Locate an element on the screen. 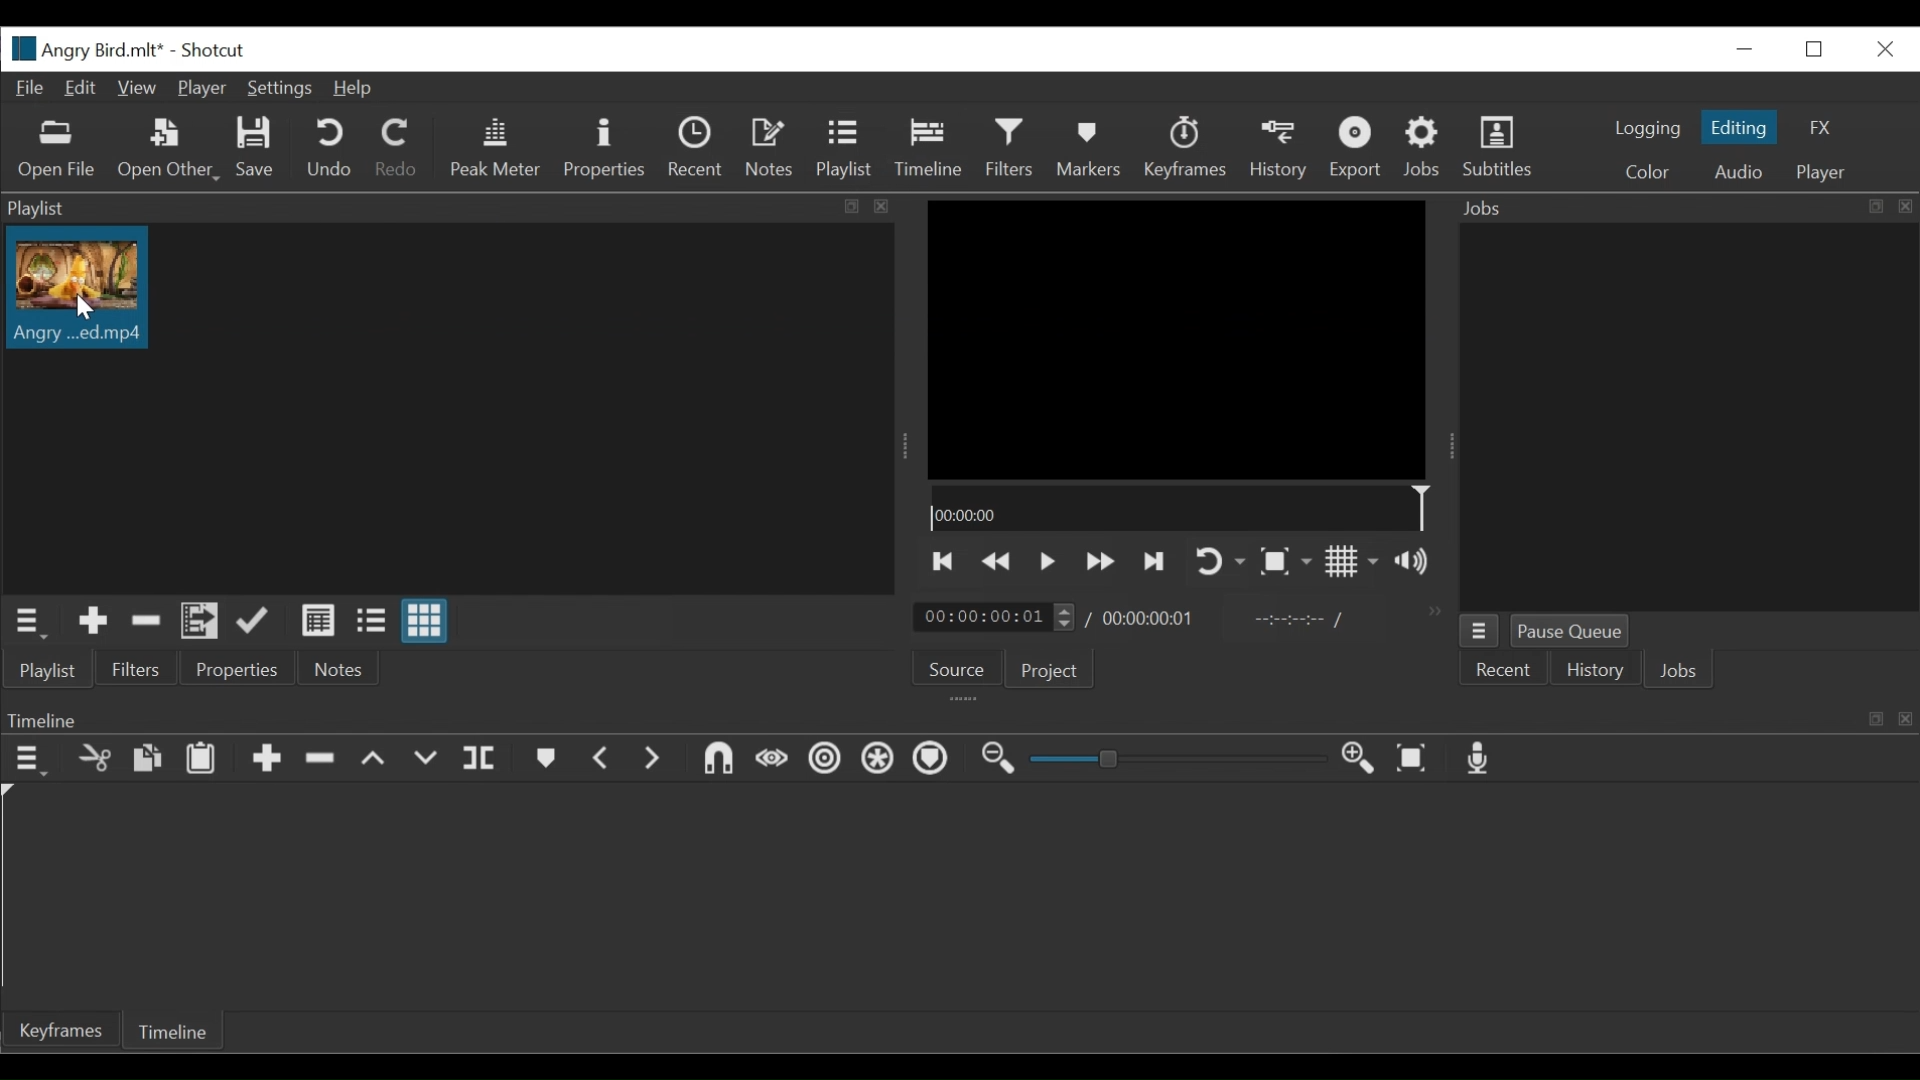  Help is located at coordinates (355, 88).